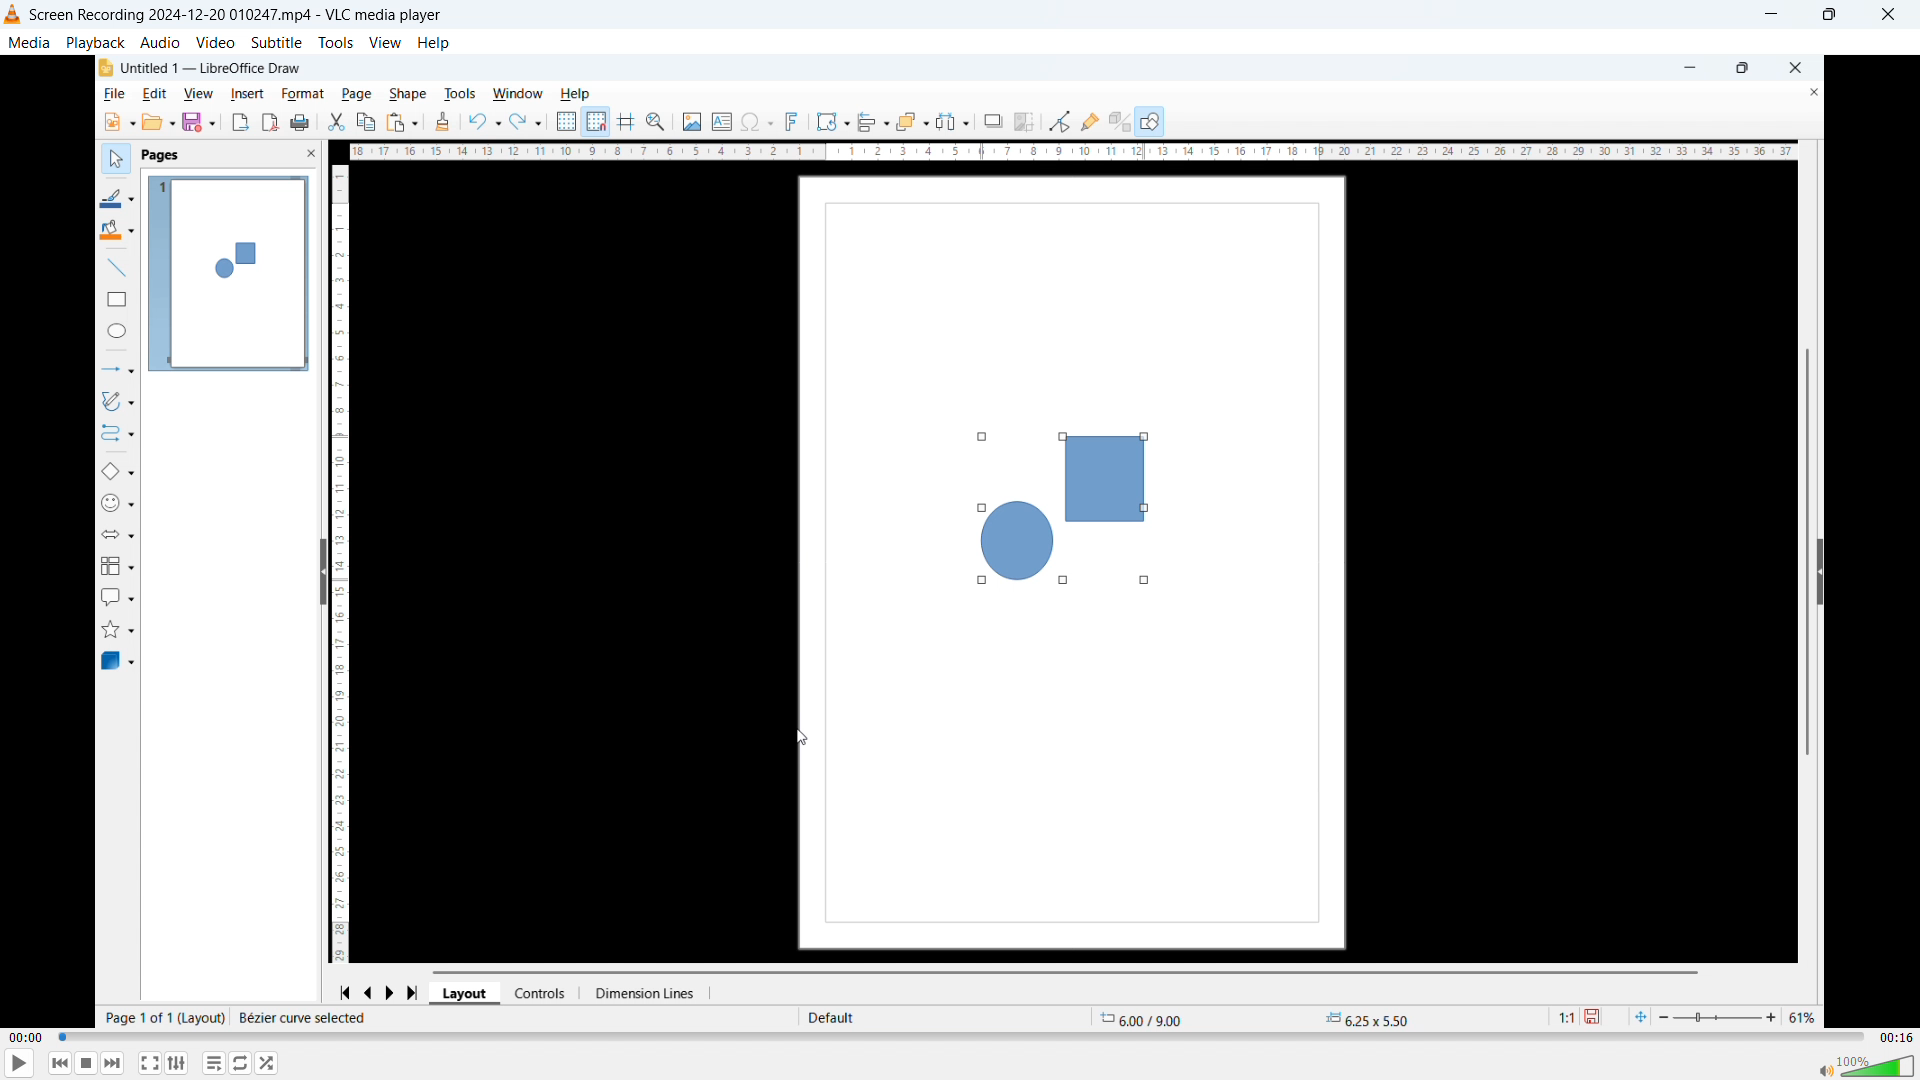  I want to click on random , so click(267, 1063).